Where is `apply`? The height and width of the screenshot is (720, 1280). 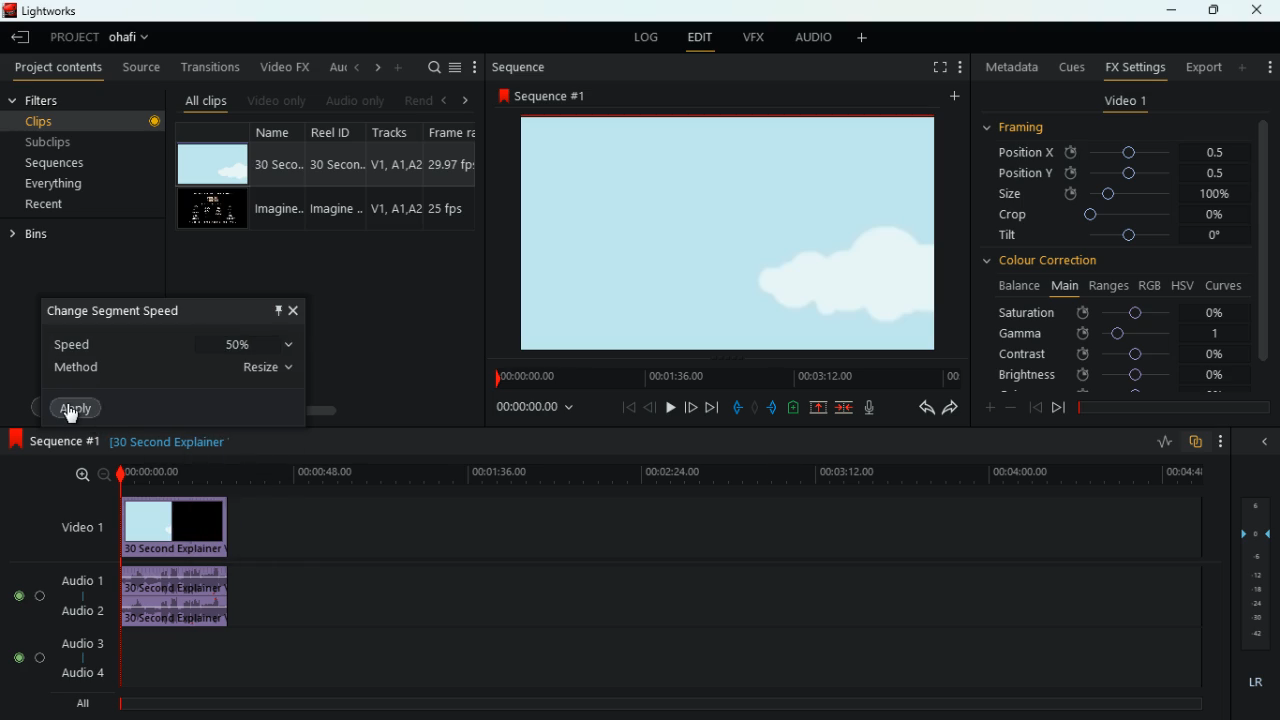
apply is located at coordinates (79, 405).